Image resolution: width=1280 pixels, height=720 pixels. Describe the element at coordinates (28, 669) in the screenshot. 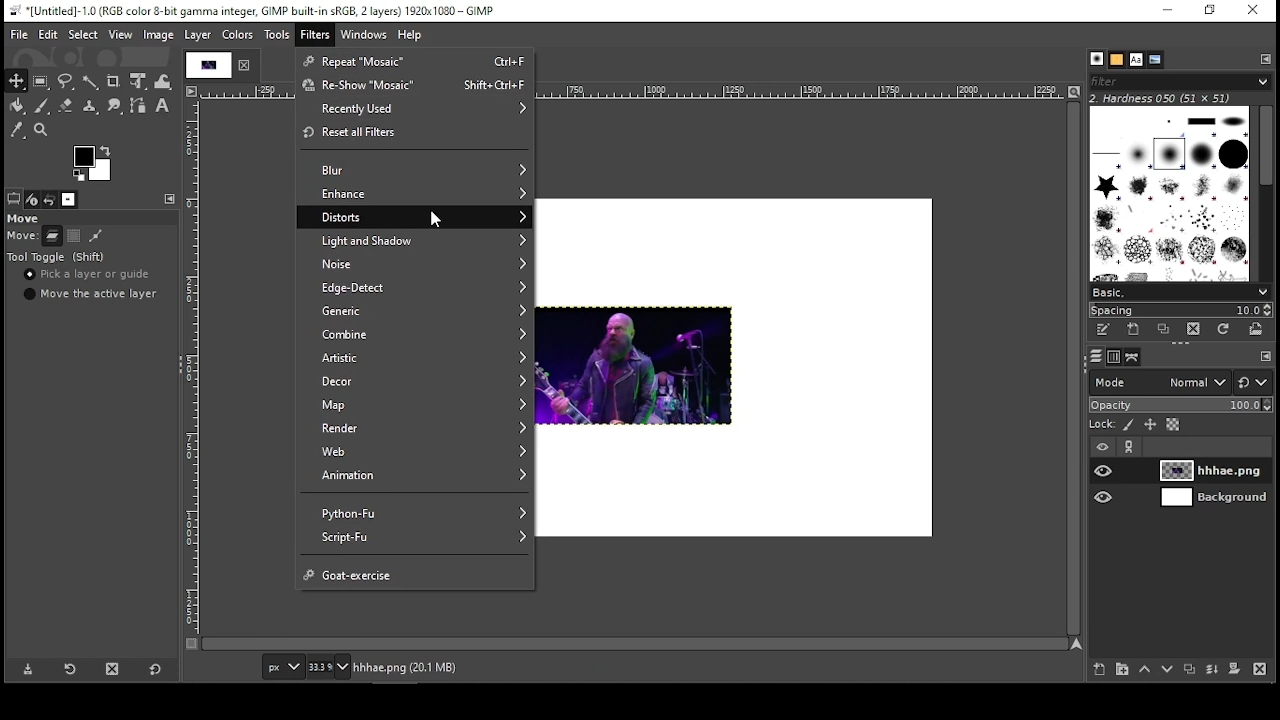

I see `save tool preset` at that location.